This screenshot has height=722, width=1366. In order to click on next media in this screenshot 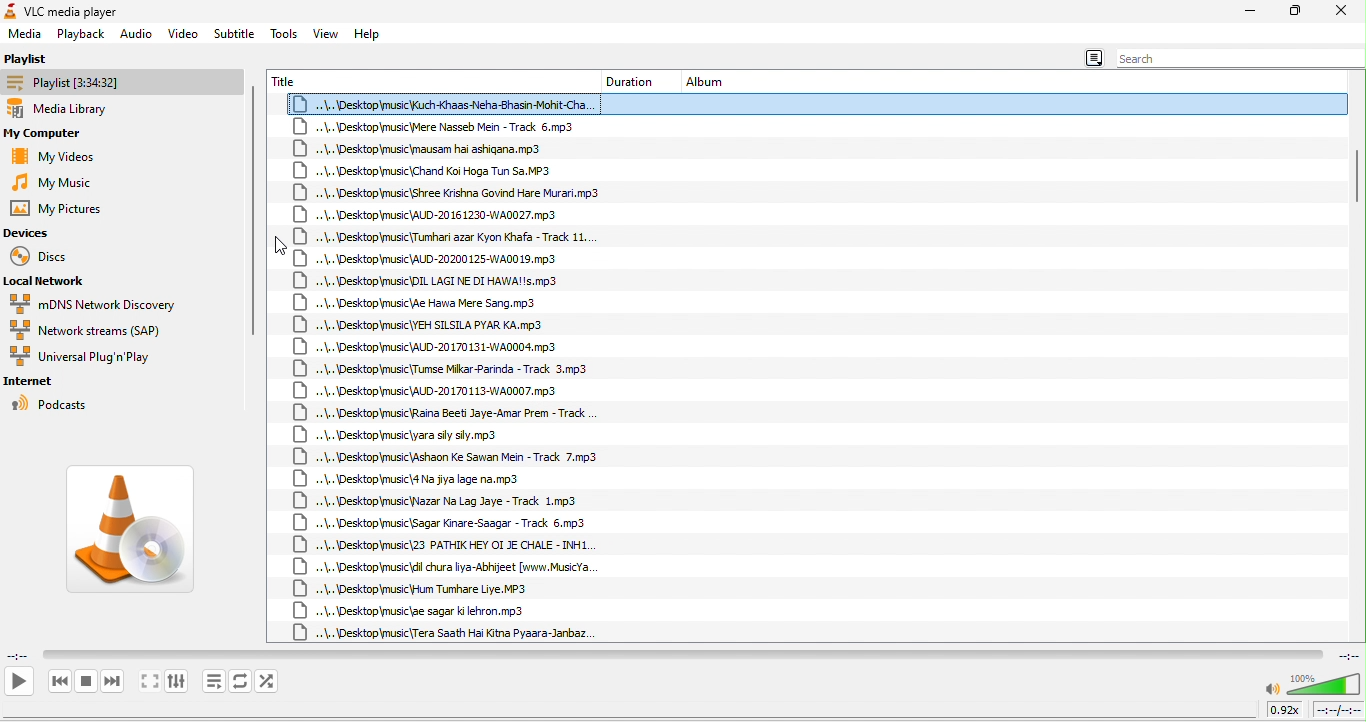, I will do `click(113, 683)`.